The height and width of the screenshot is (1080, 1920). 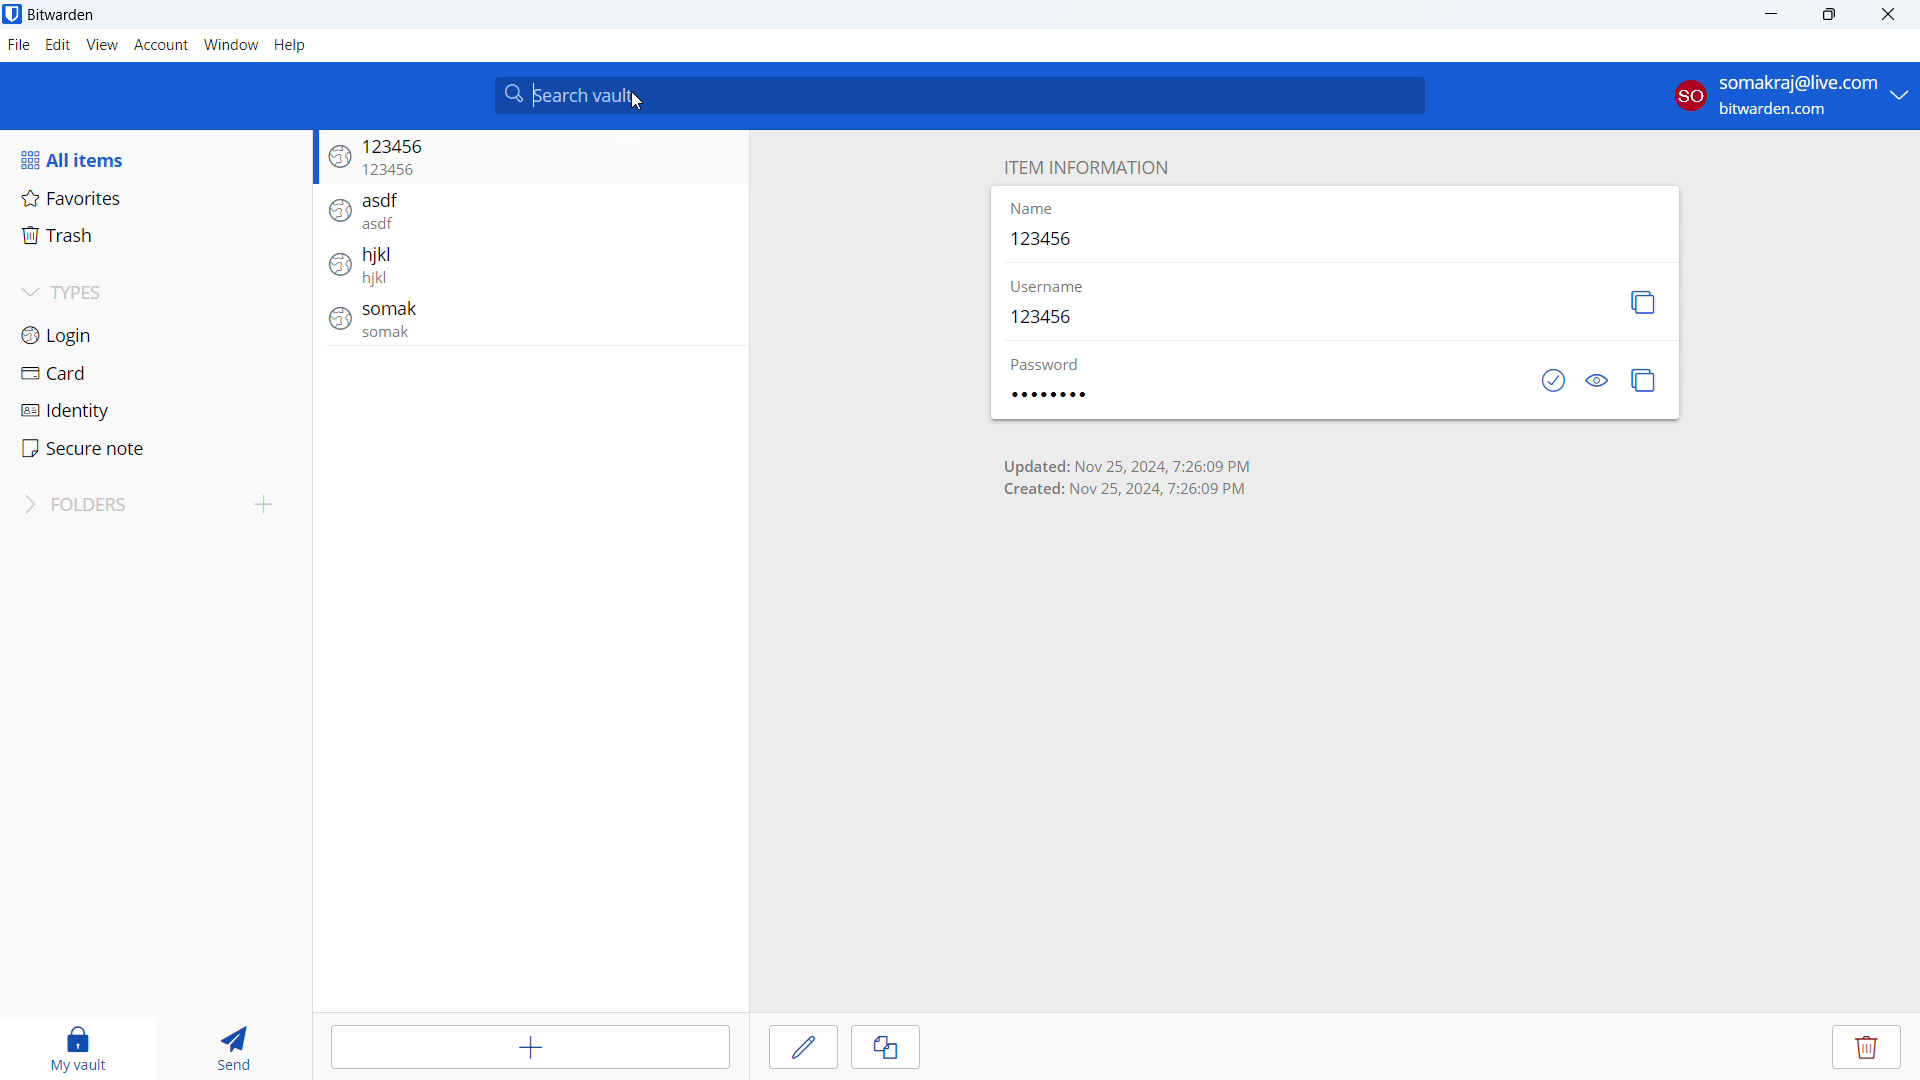 What do you see at coordinates (163, 46) in the screenshot?
I see `account` at bounding box center [163, 46].